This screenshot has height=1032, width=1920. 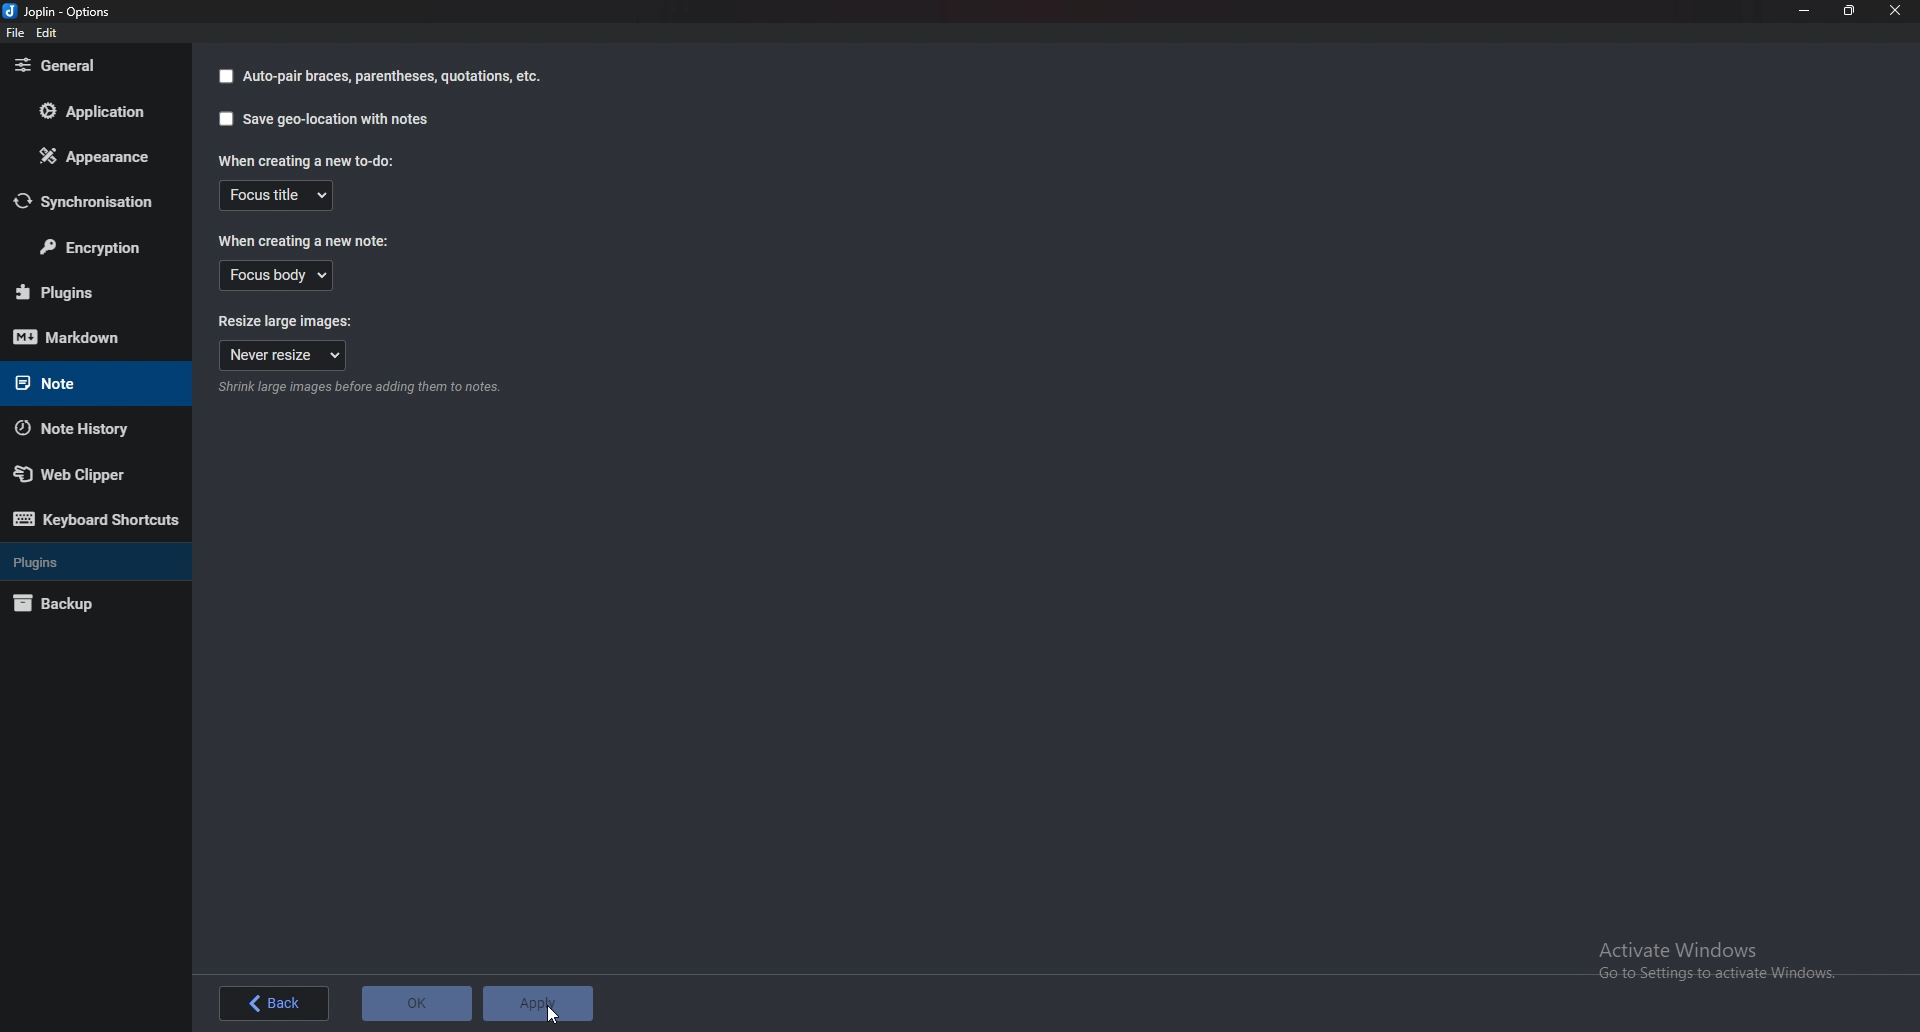 What do you see at coordinates (82, 475) in the screenshot?
I see `Web Clipper` at bounding box center [82, 475].